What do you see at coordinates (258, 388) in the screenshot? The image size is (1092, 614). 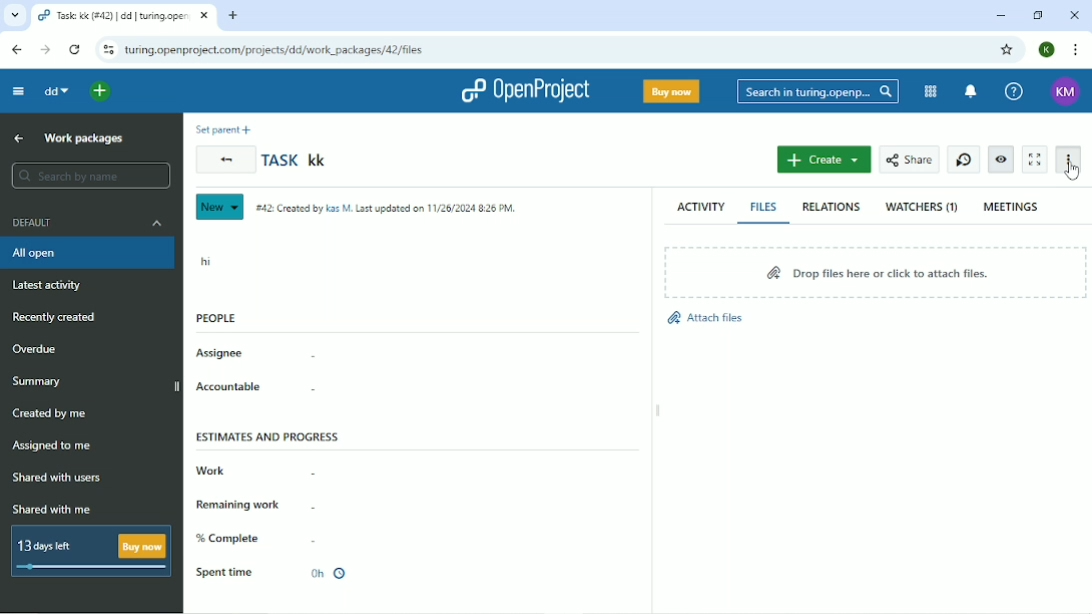 I see `Accountable` at bounding box center [258, 388].